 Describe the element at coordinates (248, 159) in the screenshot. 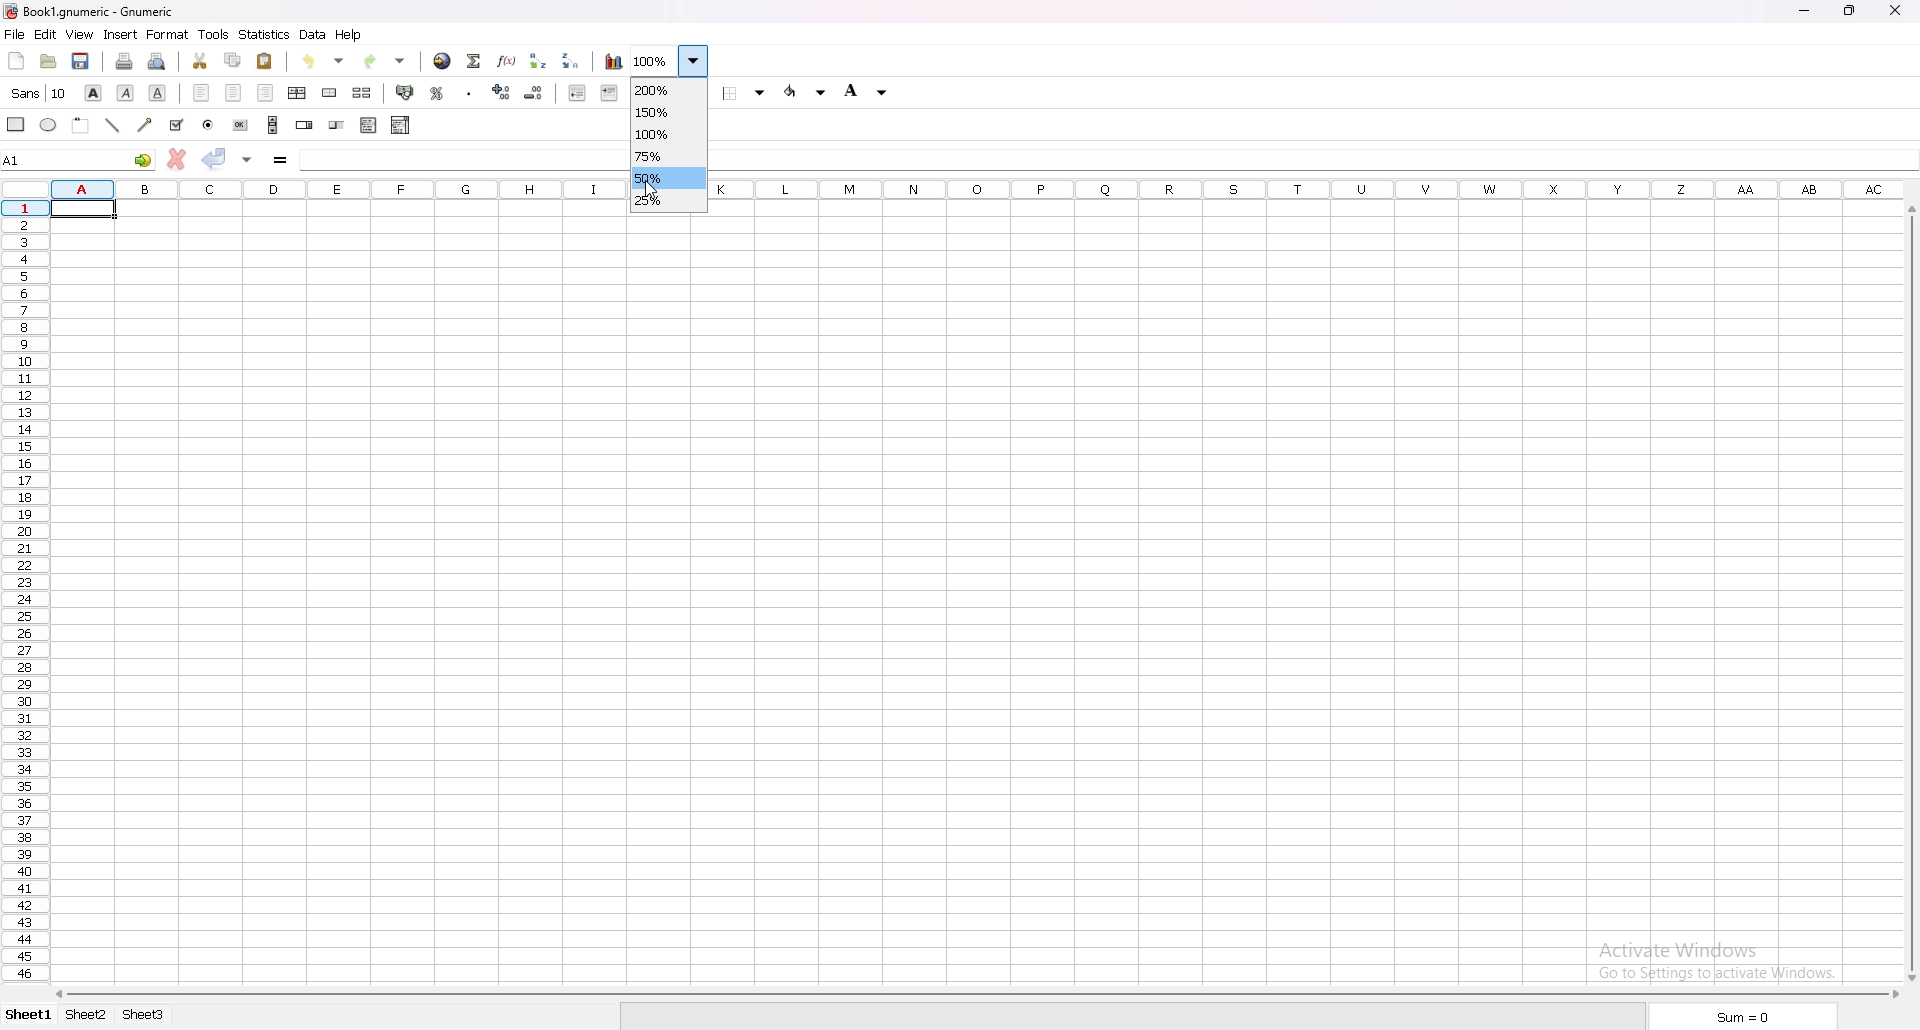

I see `accept changes in multiple cells` at that location.